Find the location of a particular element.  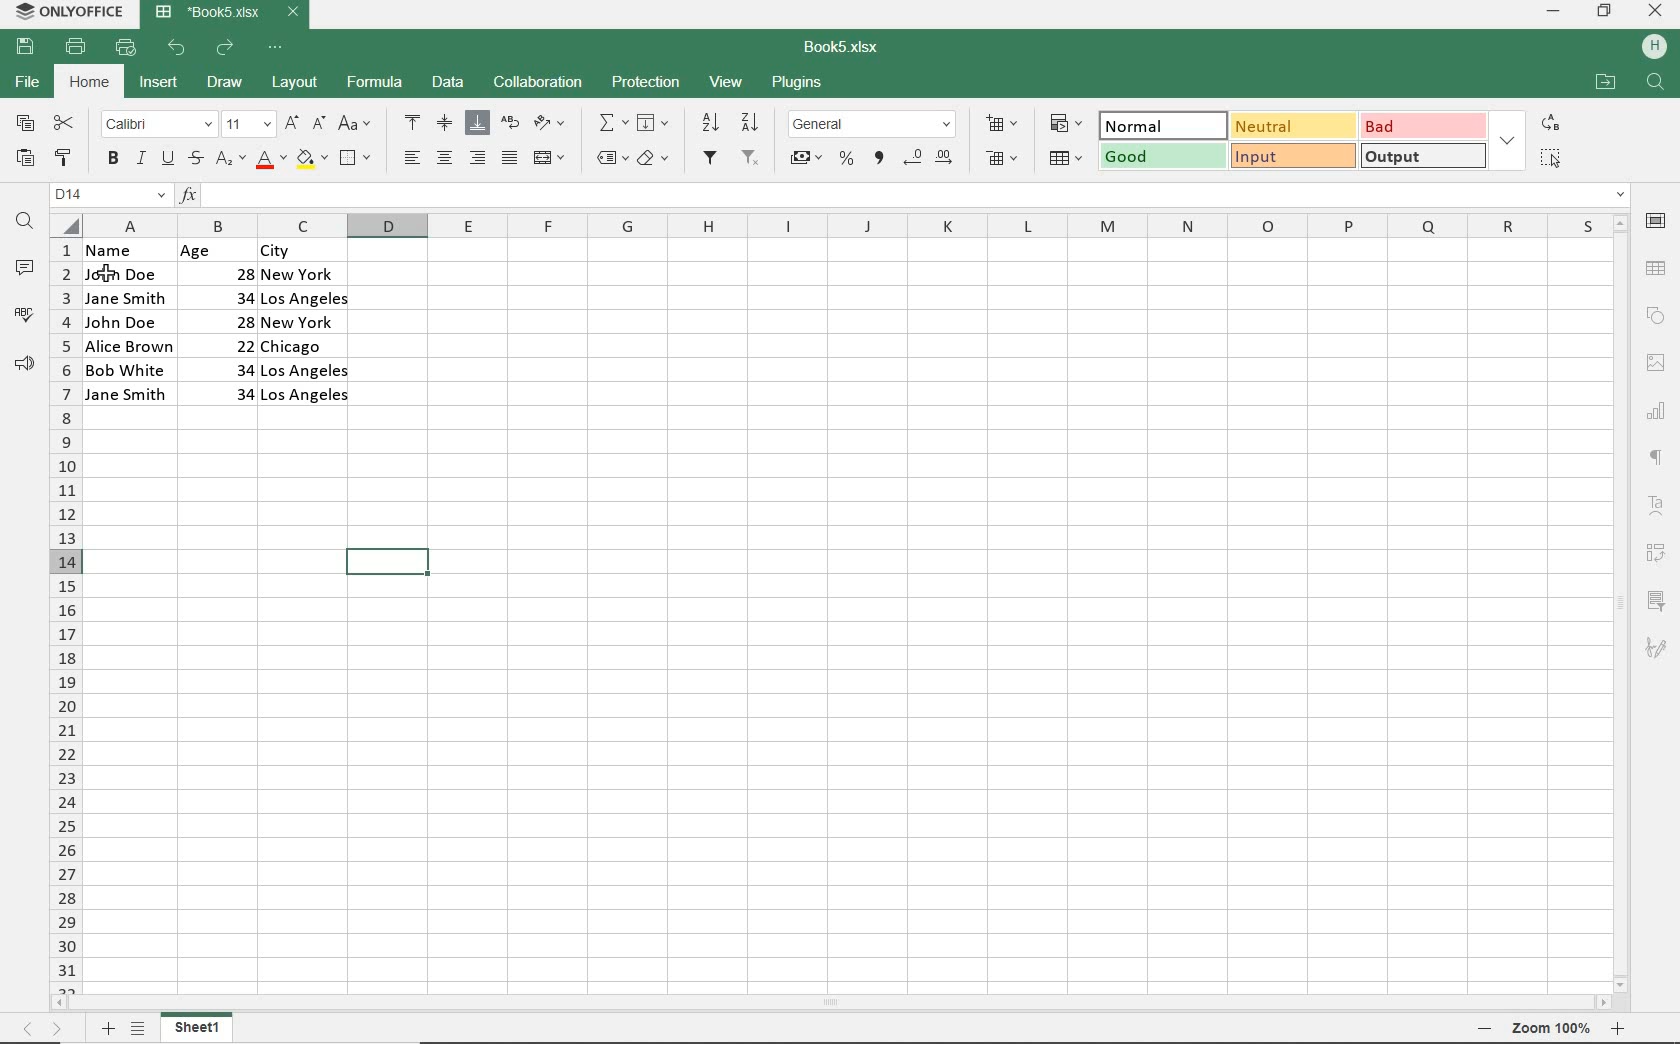

MINIMIZE is located at coordinates (1555, 12).